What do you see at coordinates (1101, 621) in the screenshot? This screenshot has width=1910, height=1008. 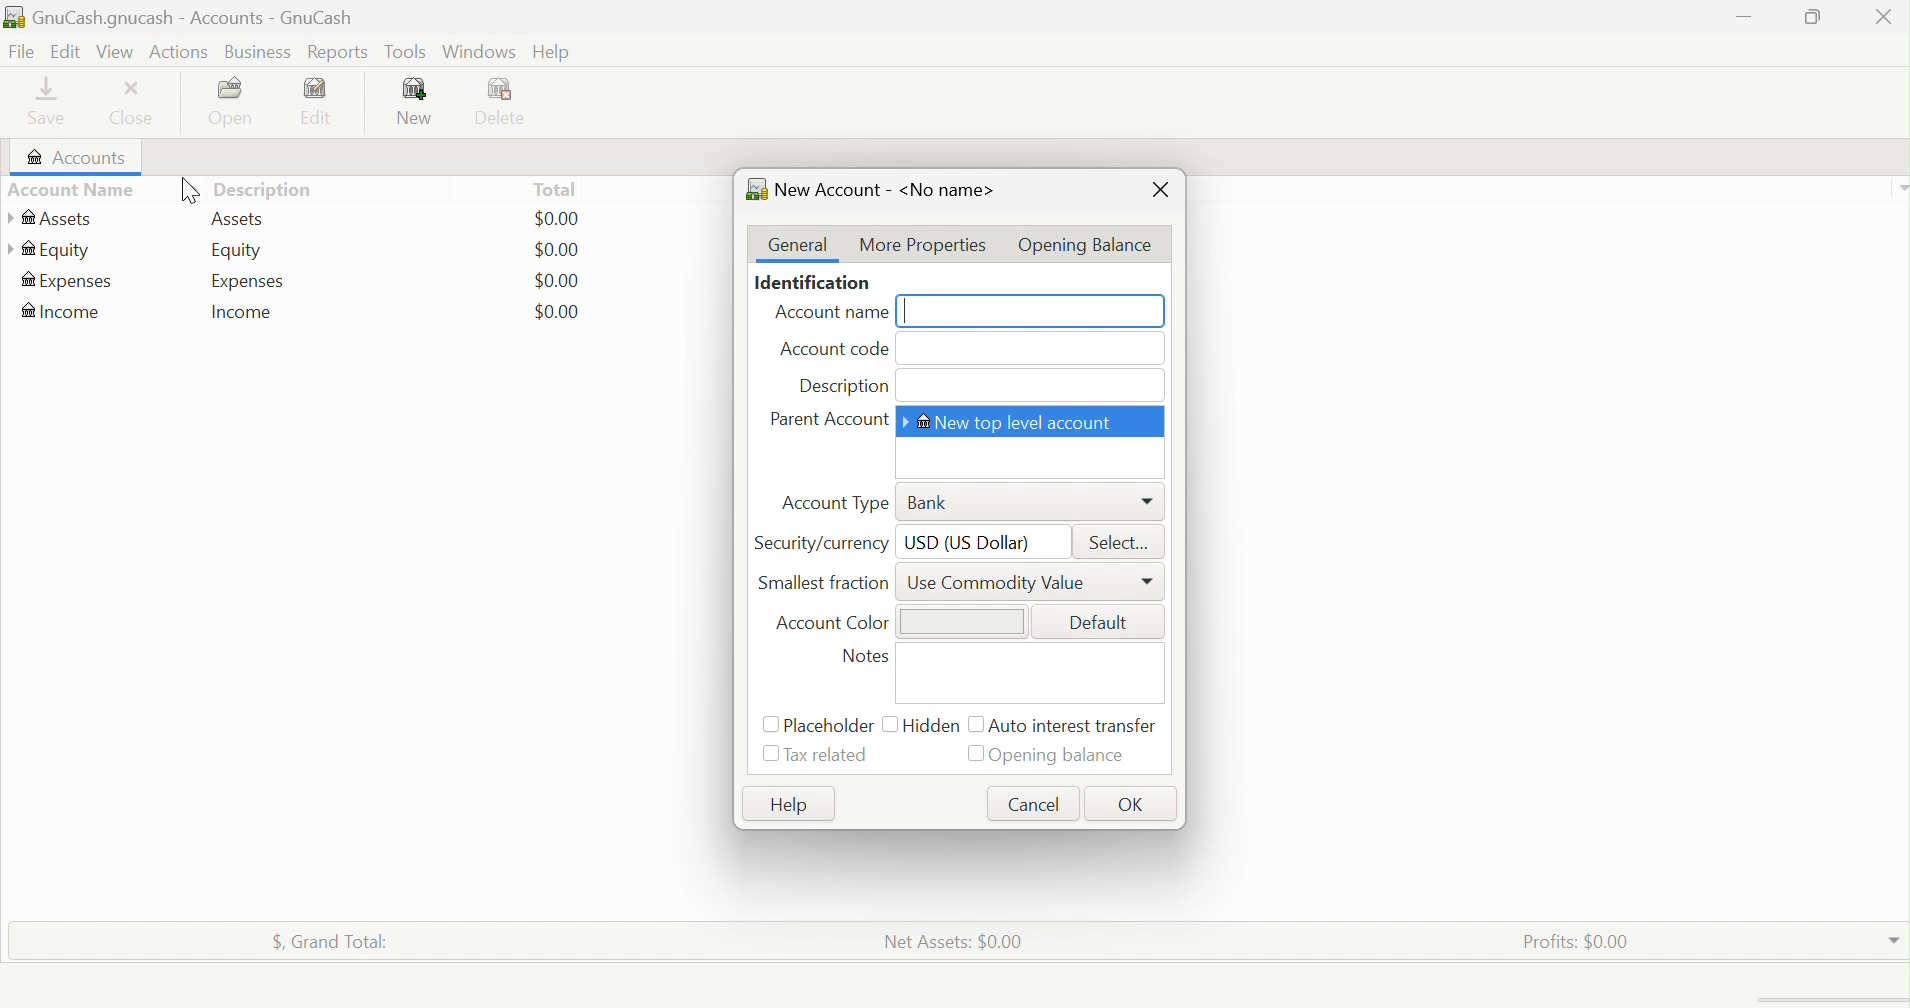 I see `Default` at bounding box center [1101, 621].